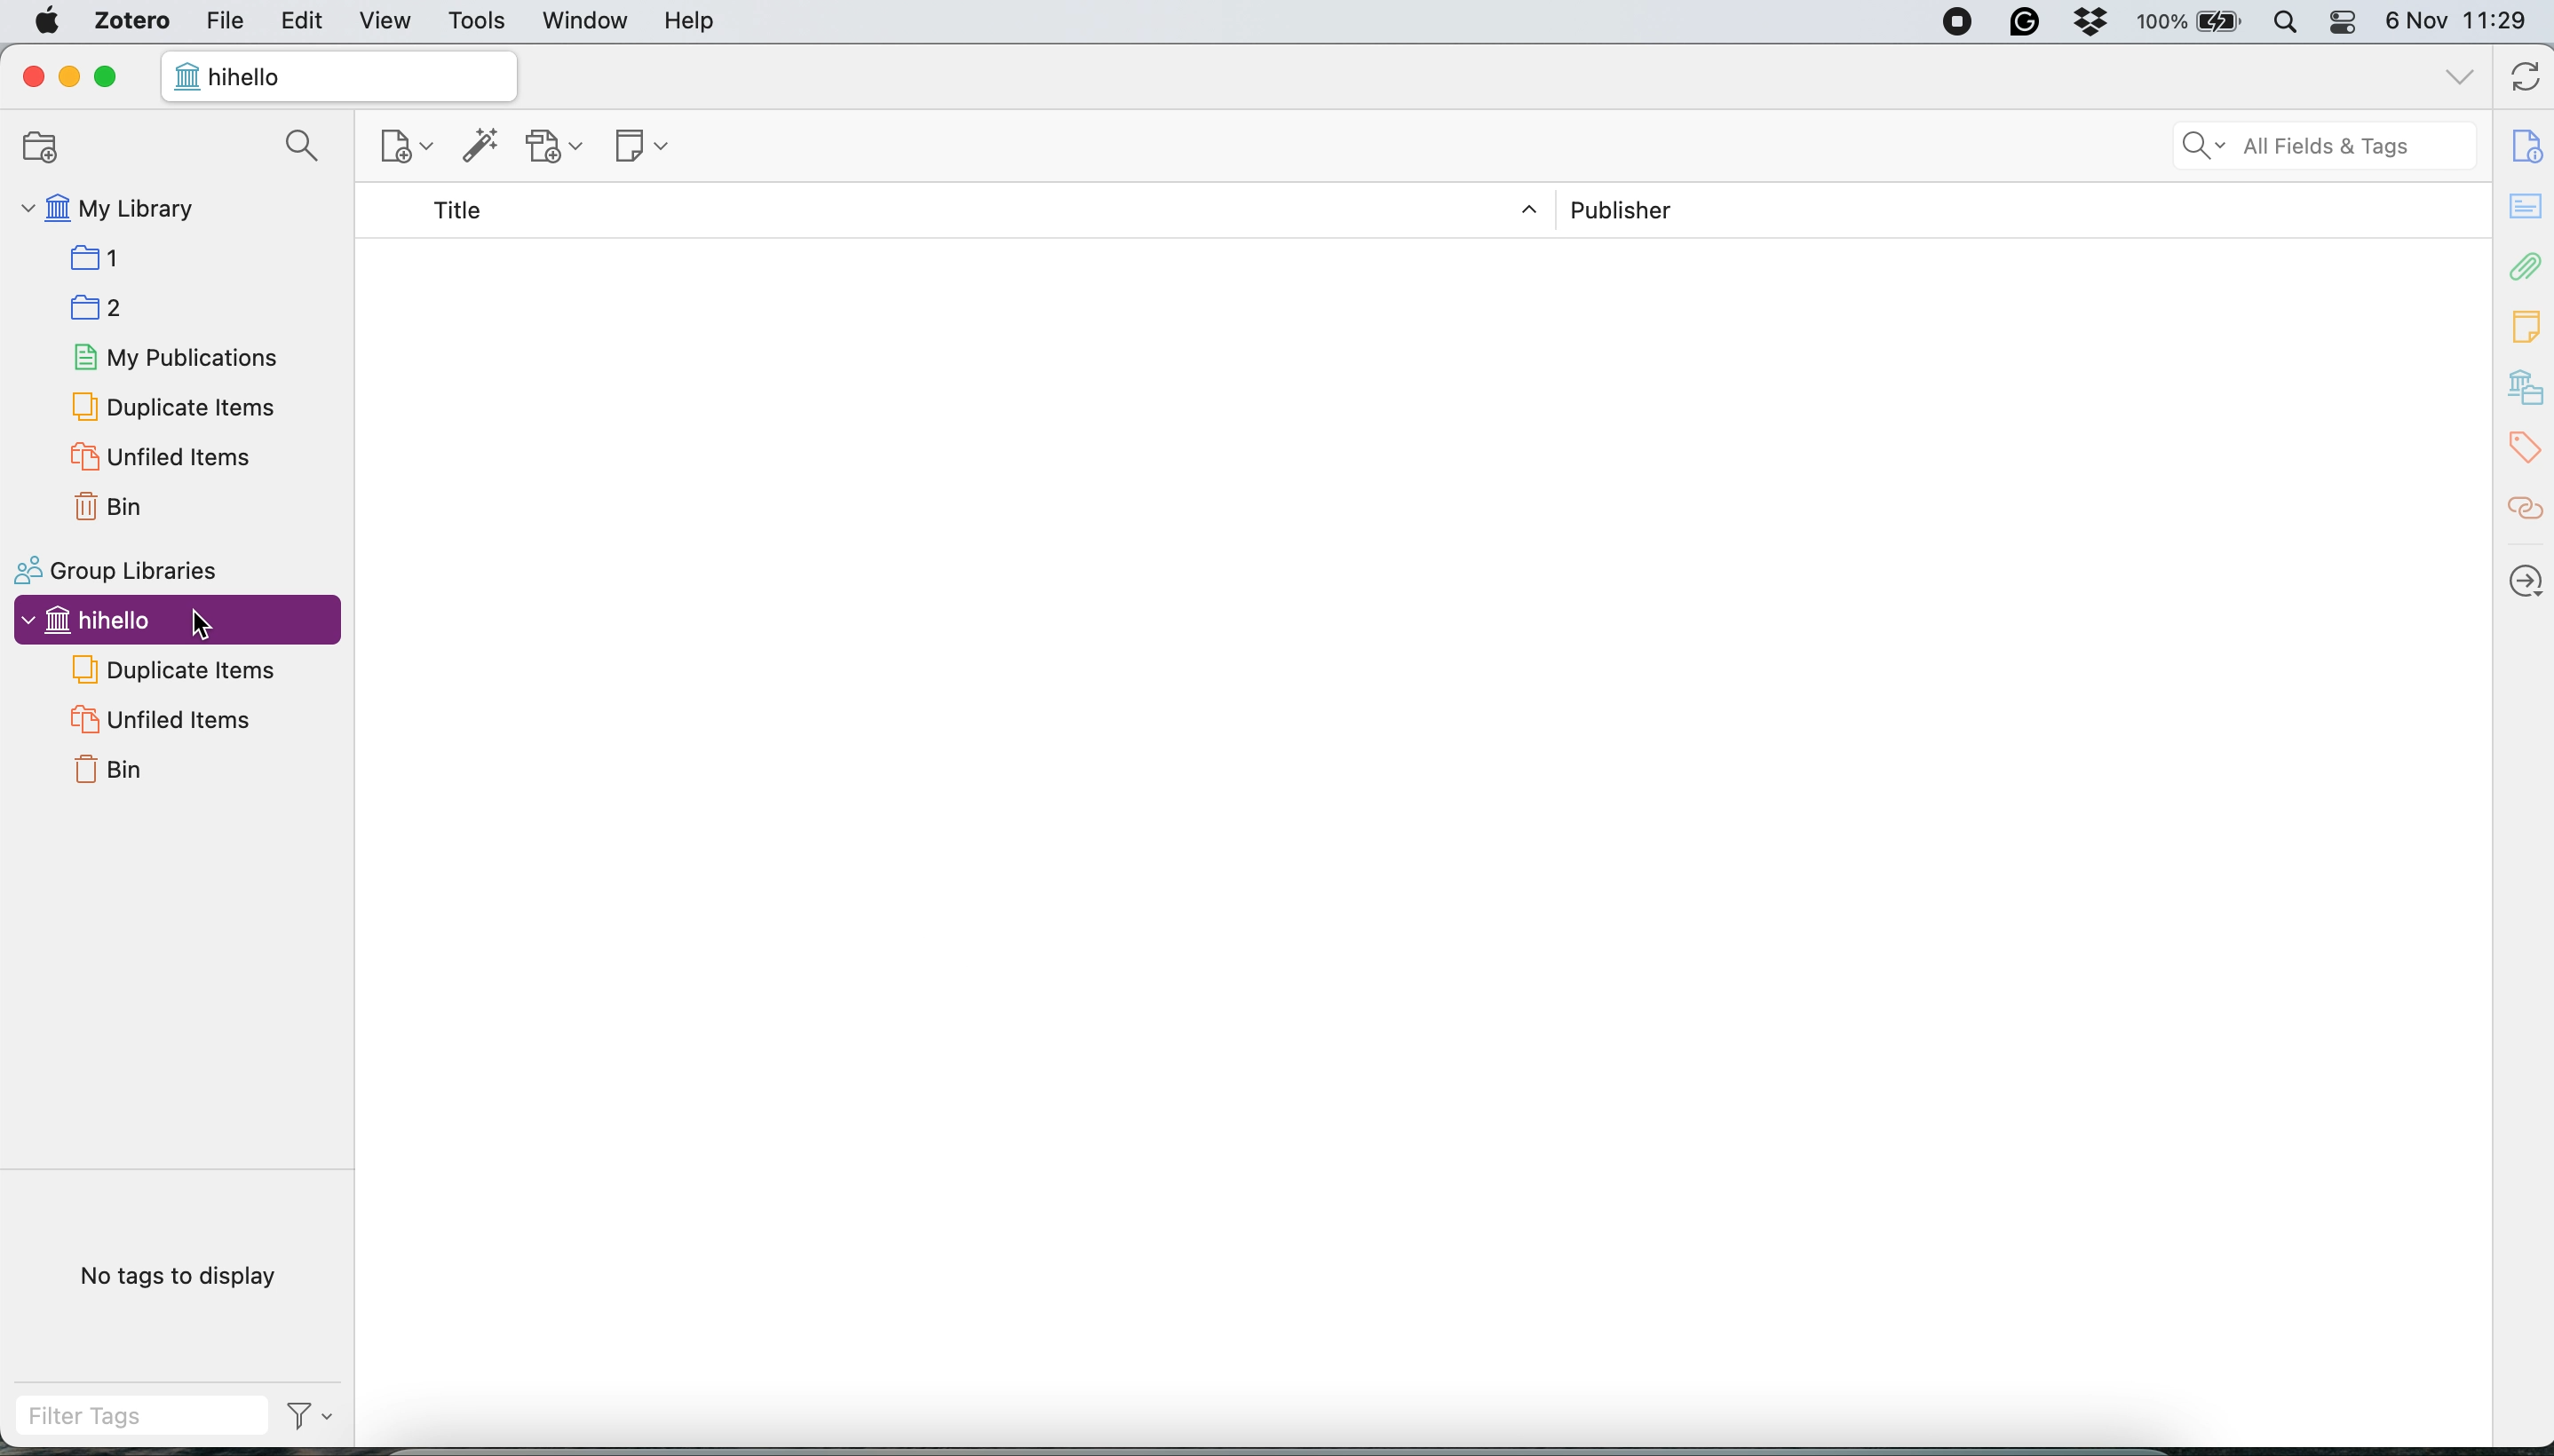 The height and width of the screenshot is (1456, 2554). What do you see at coordinates (52, 25) in the screenshot?
I see `system logo` at bounding box center [52, 25].